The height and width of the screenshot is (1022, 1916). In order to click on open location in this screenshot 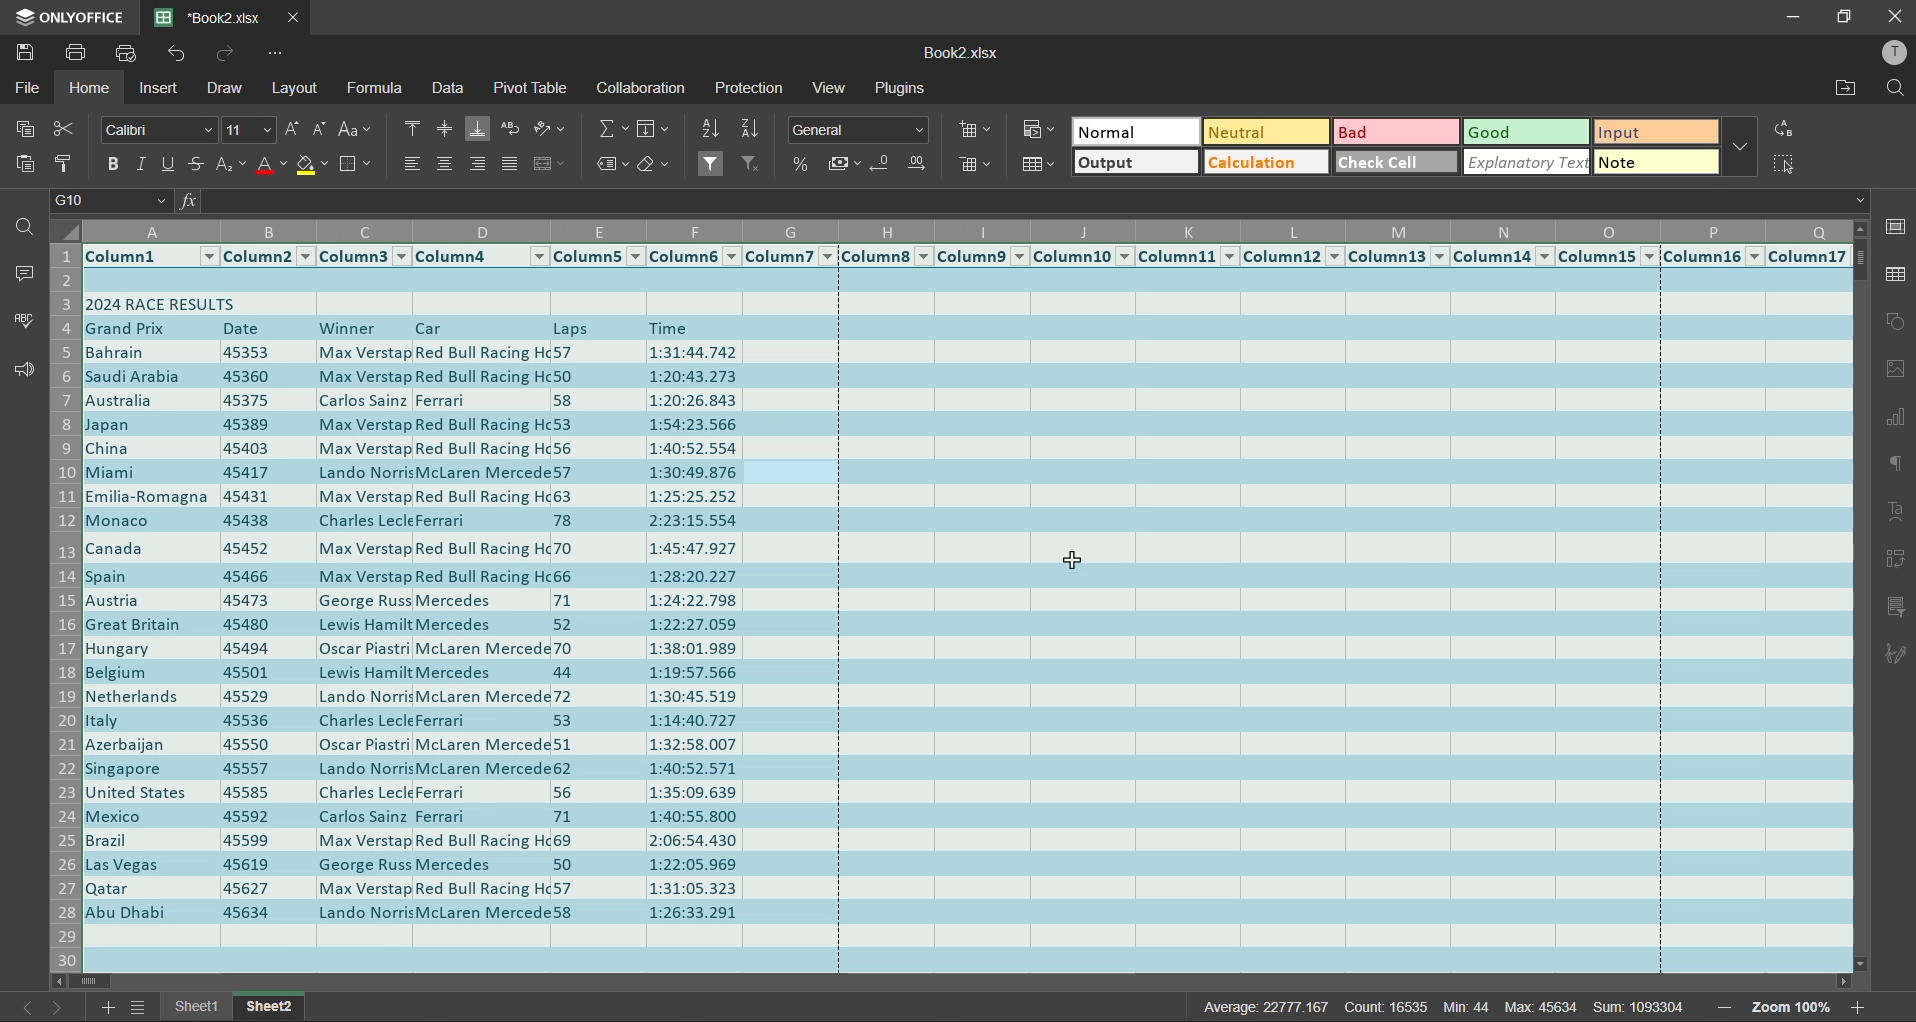, I will do `click(1850, 92)`.